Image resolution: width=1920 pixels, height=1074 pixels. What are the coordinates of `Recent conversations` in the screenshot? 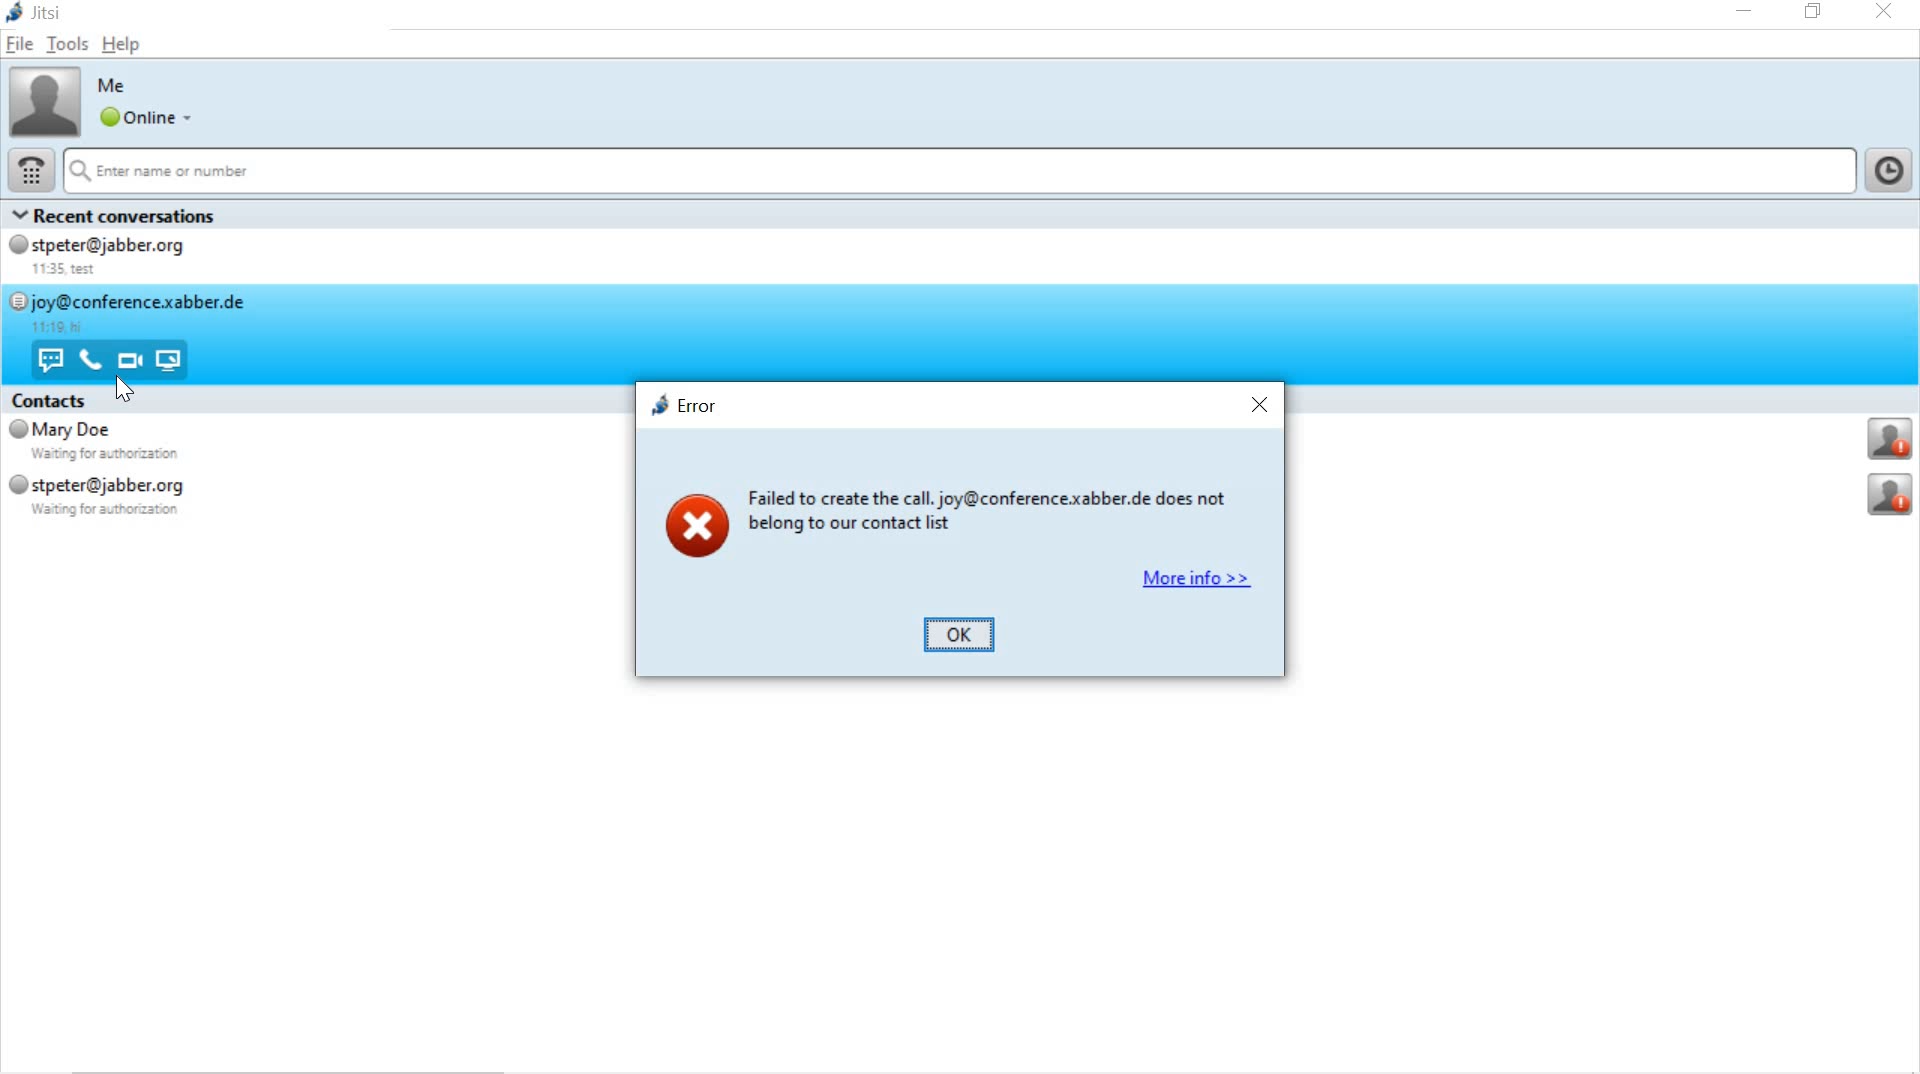 It's located at (142, 215).